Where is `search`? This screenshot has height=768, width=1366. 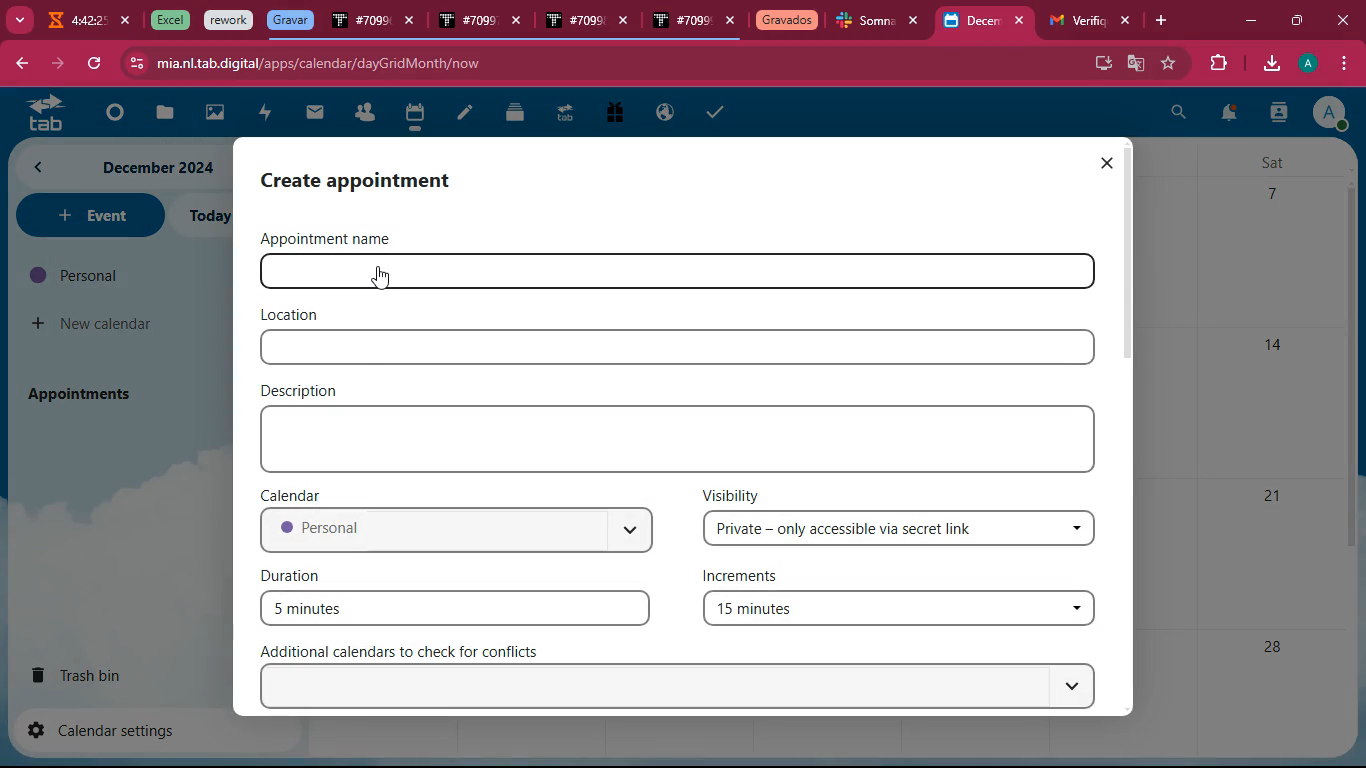 search is located at coordinates (1179, 115).